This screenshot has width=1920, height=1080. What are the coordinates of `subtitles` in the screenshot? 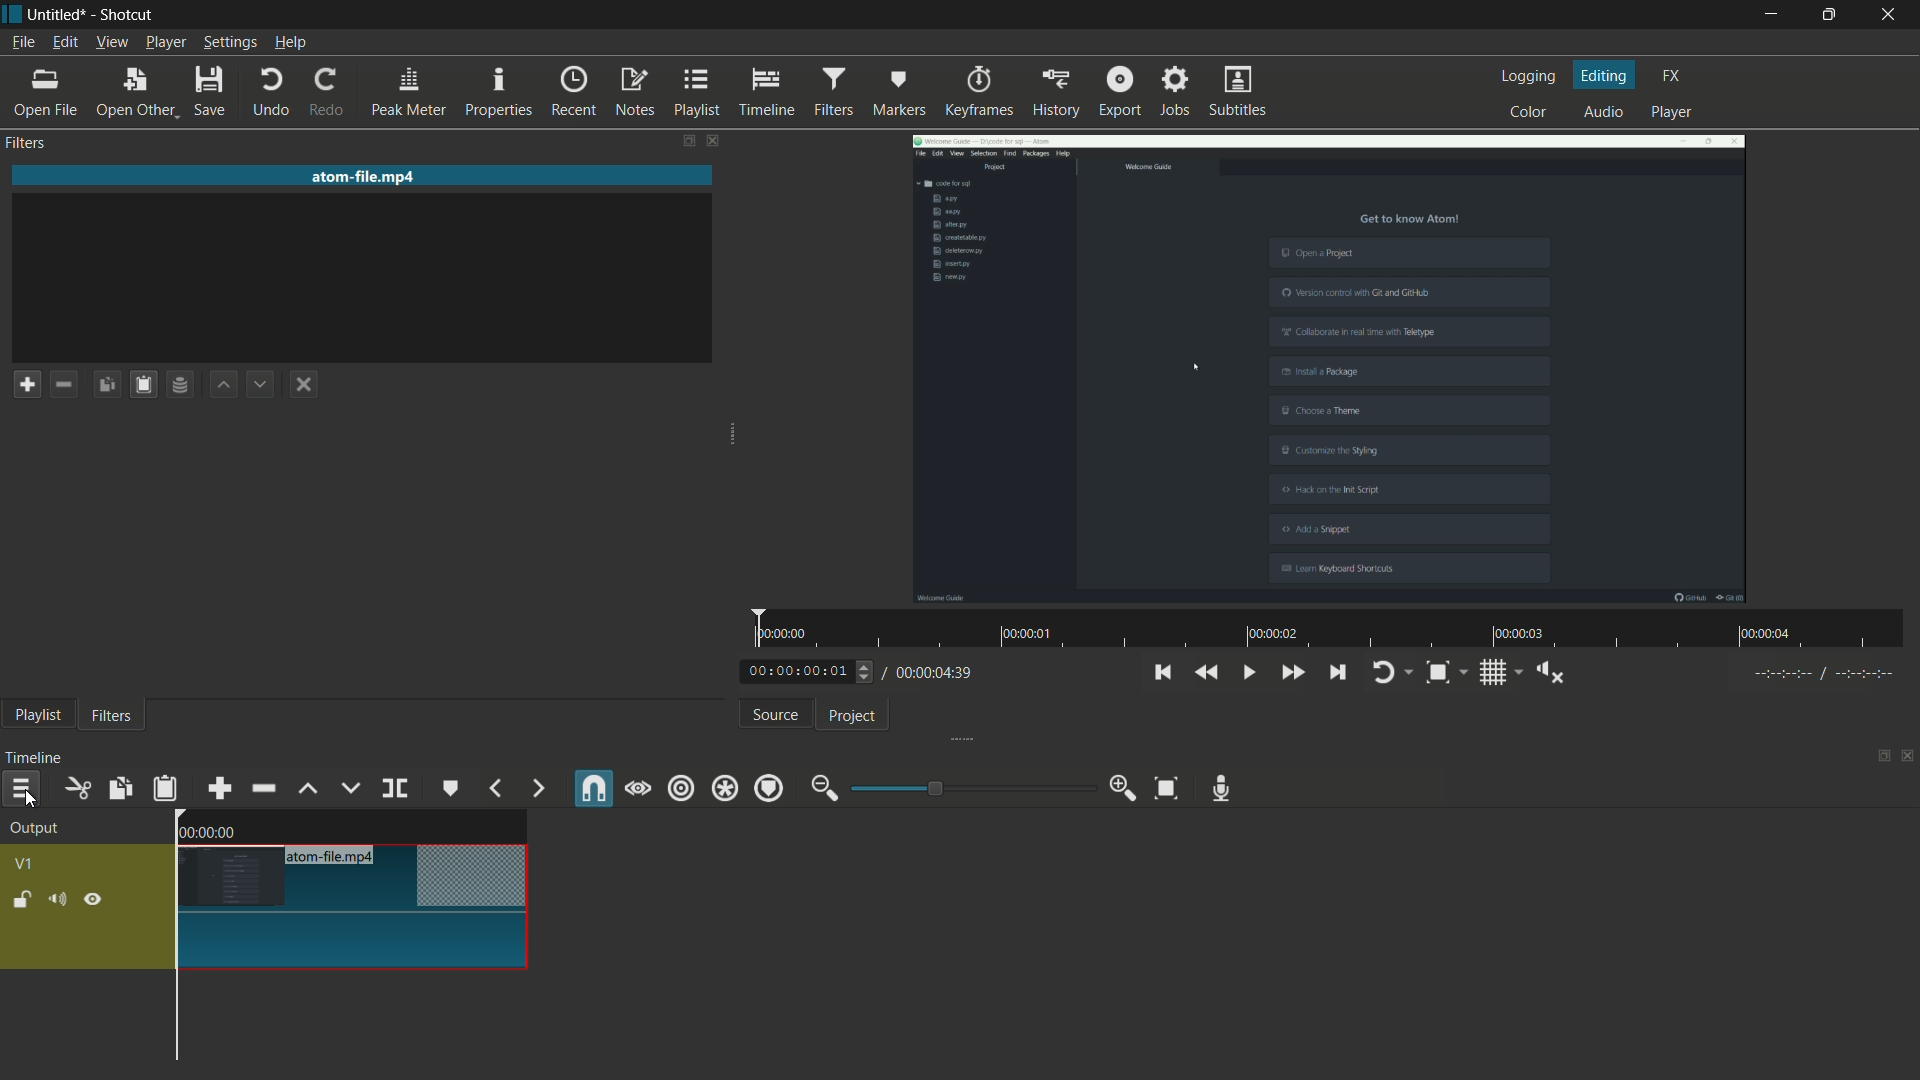 It's located at (1239, 92).